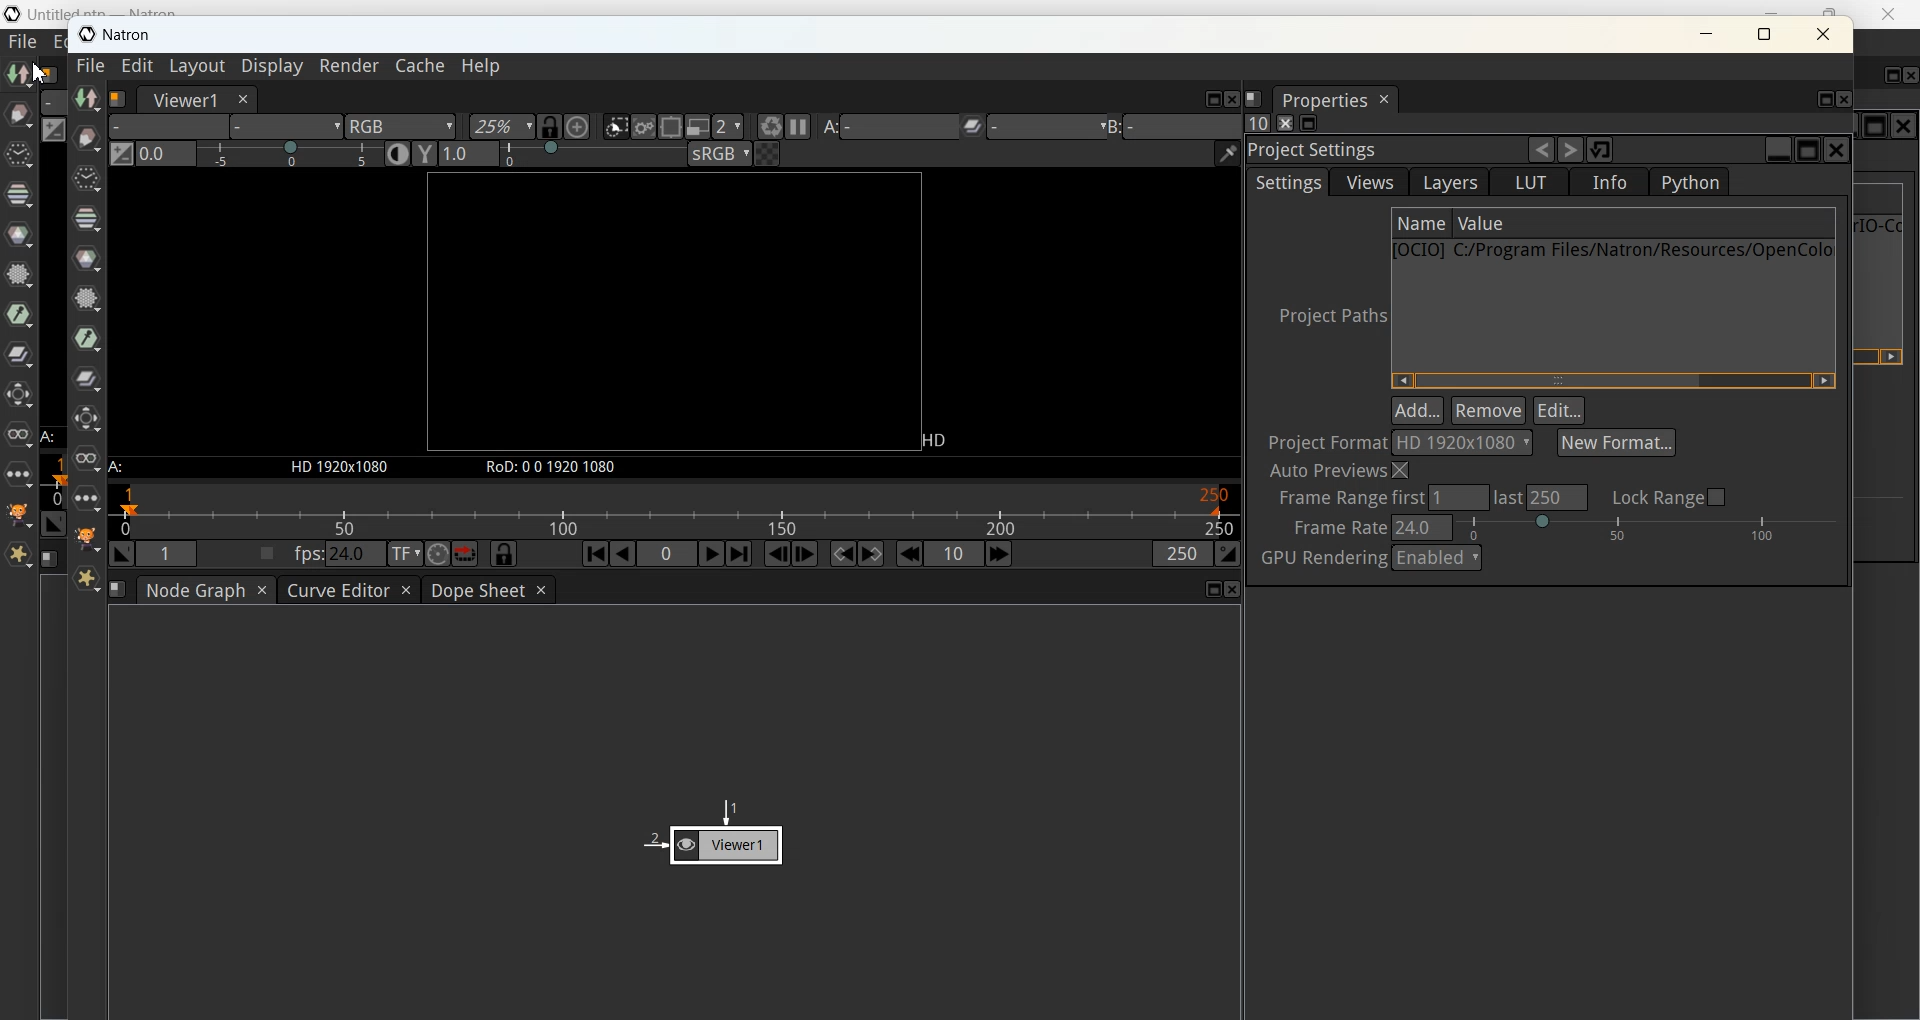  I want to click on Transform, so click(19, 395).